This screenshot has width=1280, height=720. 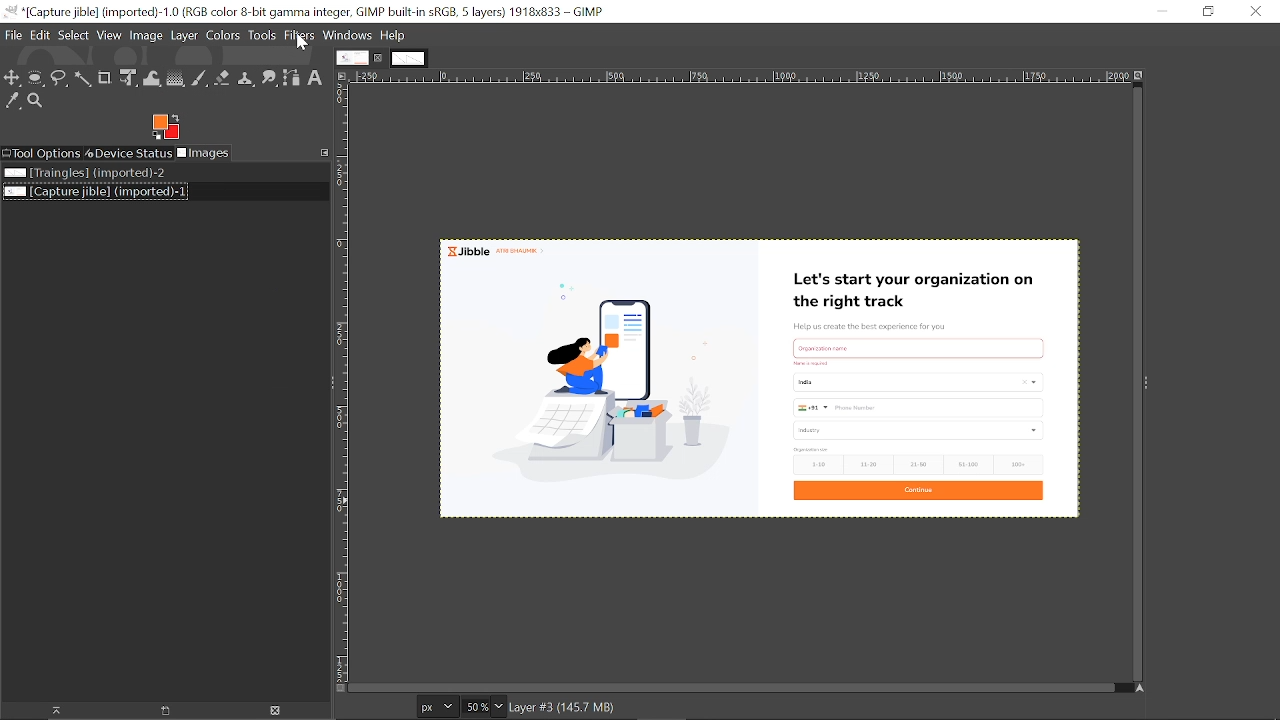 What do you see at coordinates (380, 57) in the screenshot?
I see `Close tab` at bounding box center [380, 57].